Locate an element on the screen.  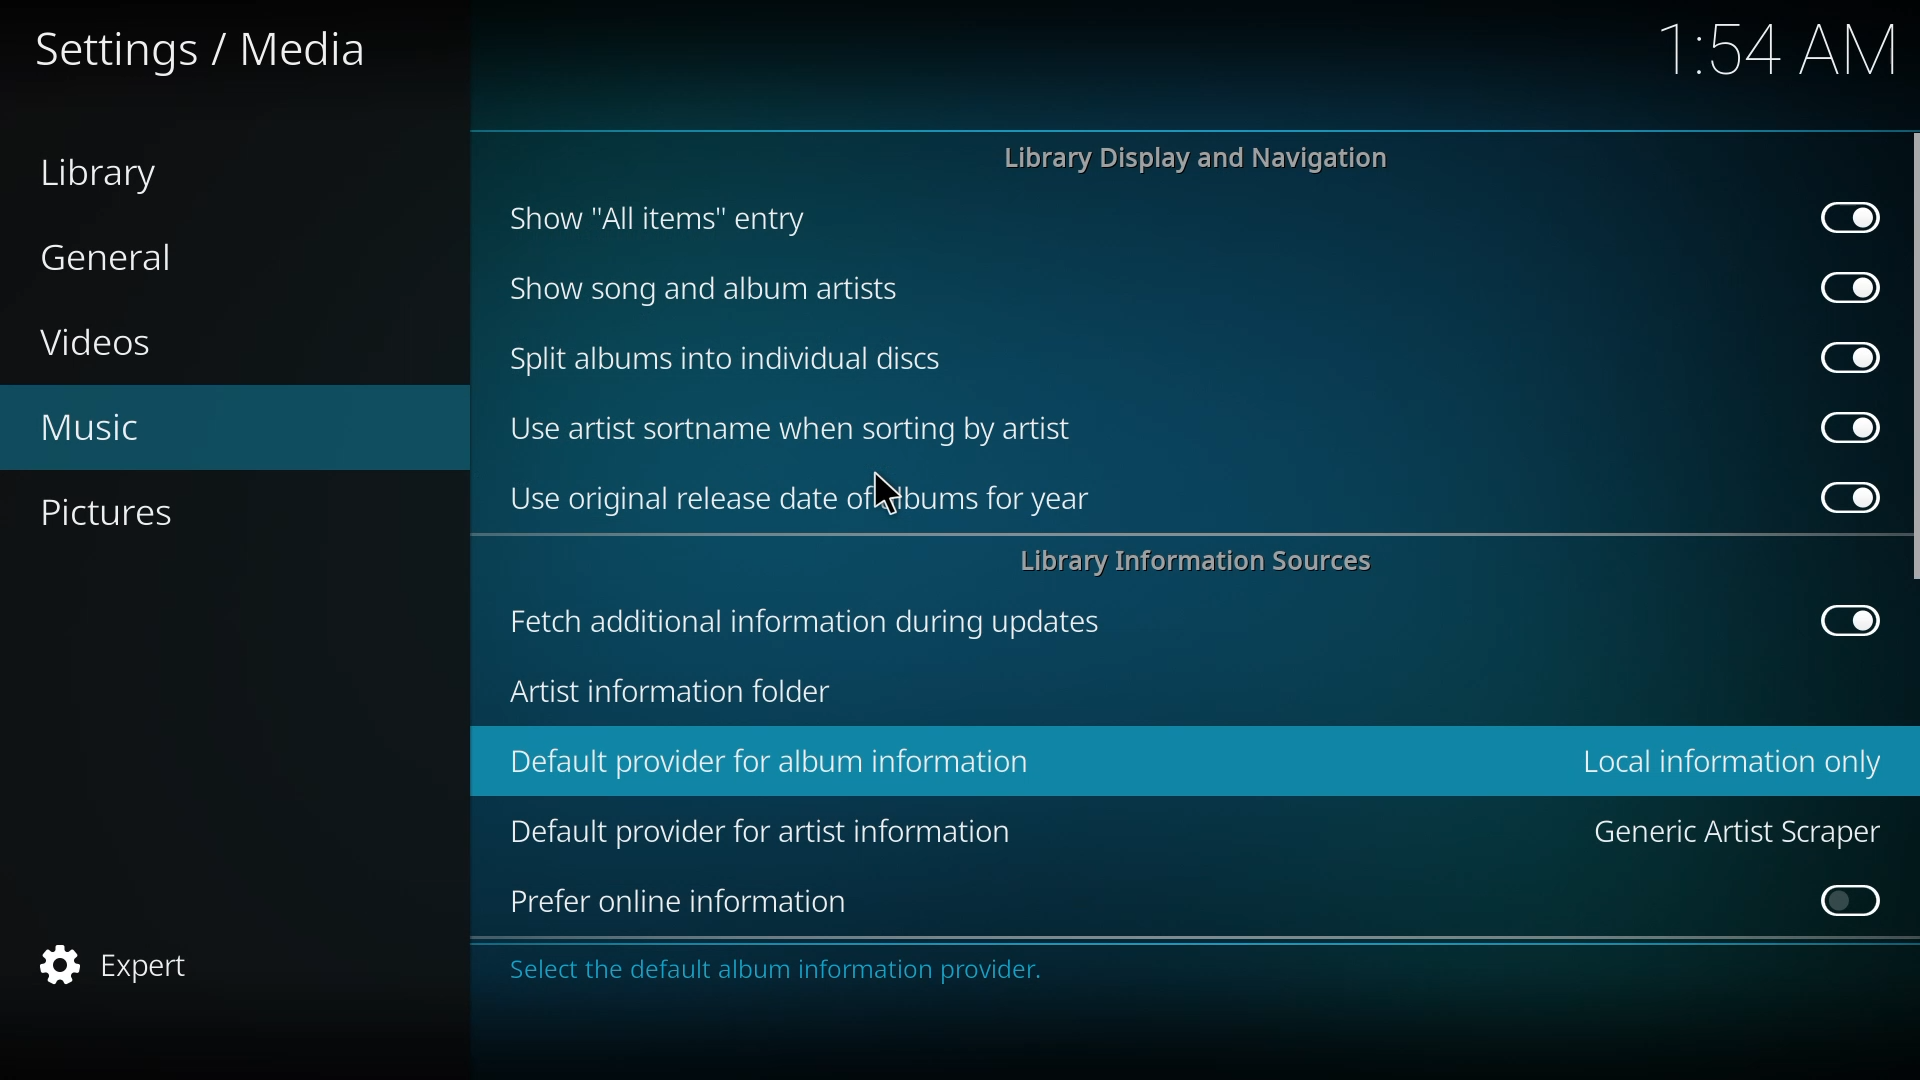
library display and navigation is located at coordinates (1196, 154).